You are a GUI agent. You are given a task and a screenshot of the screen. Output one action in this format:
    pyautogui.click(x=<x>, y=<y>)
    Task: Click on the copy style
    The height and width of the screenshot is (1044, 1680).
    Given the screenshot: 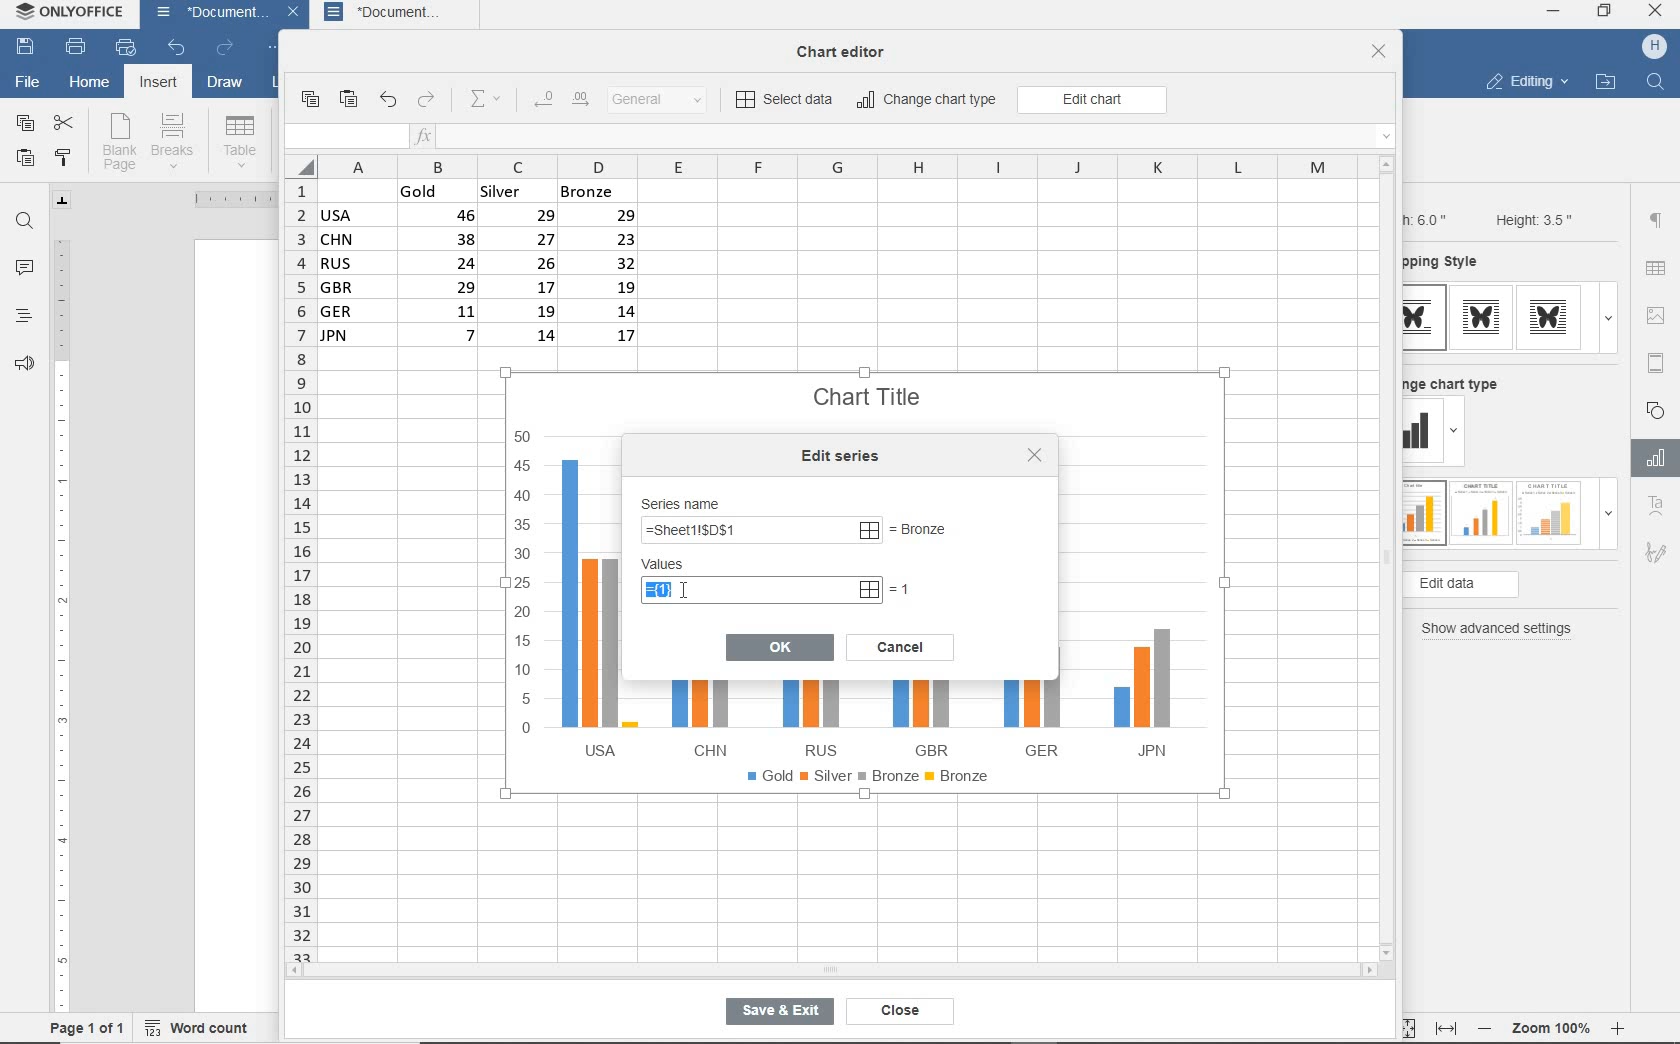 What is the action you would take?
    pyautogui.click(x=65, y=157)
    